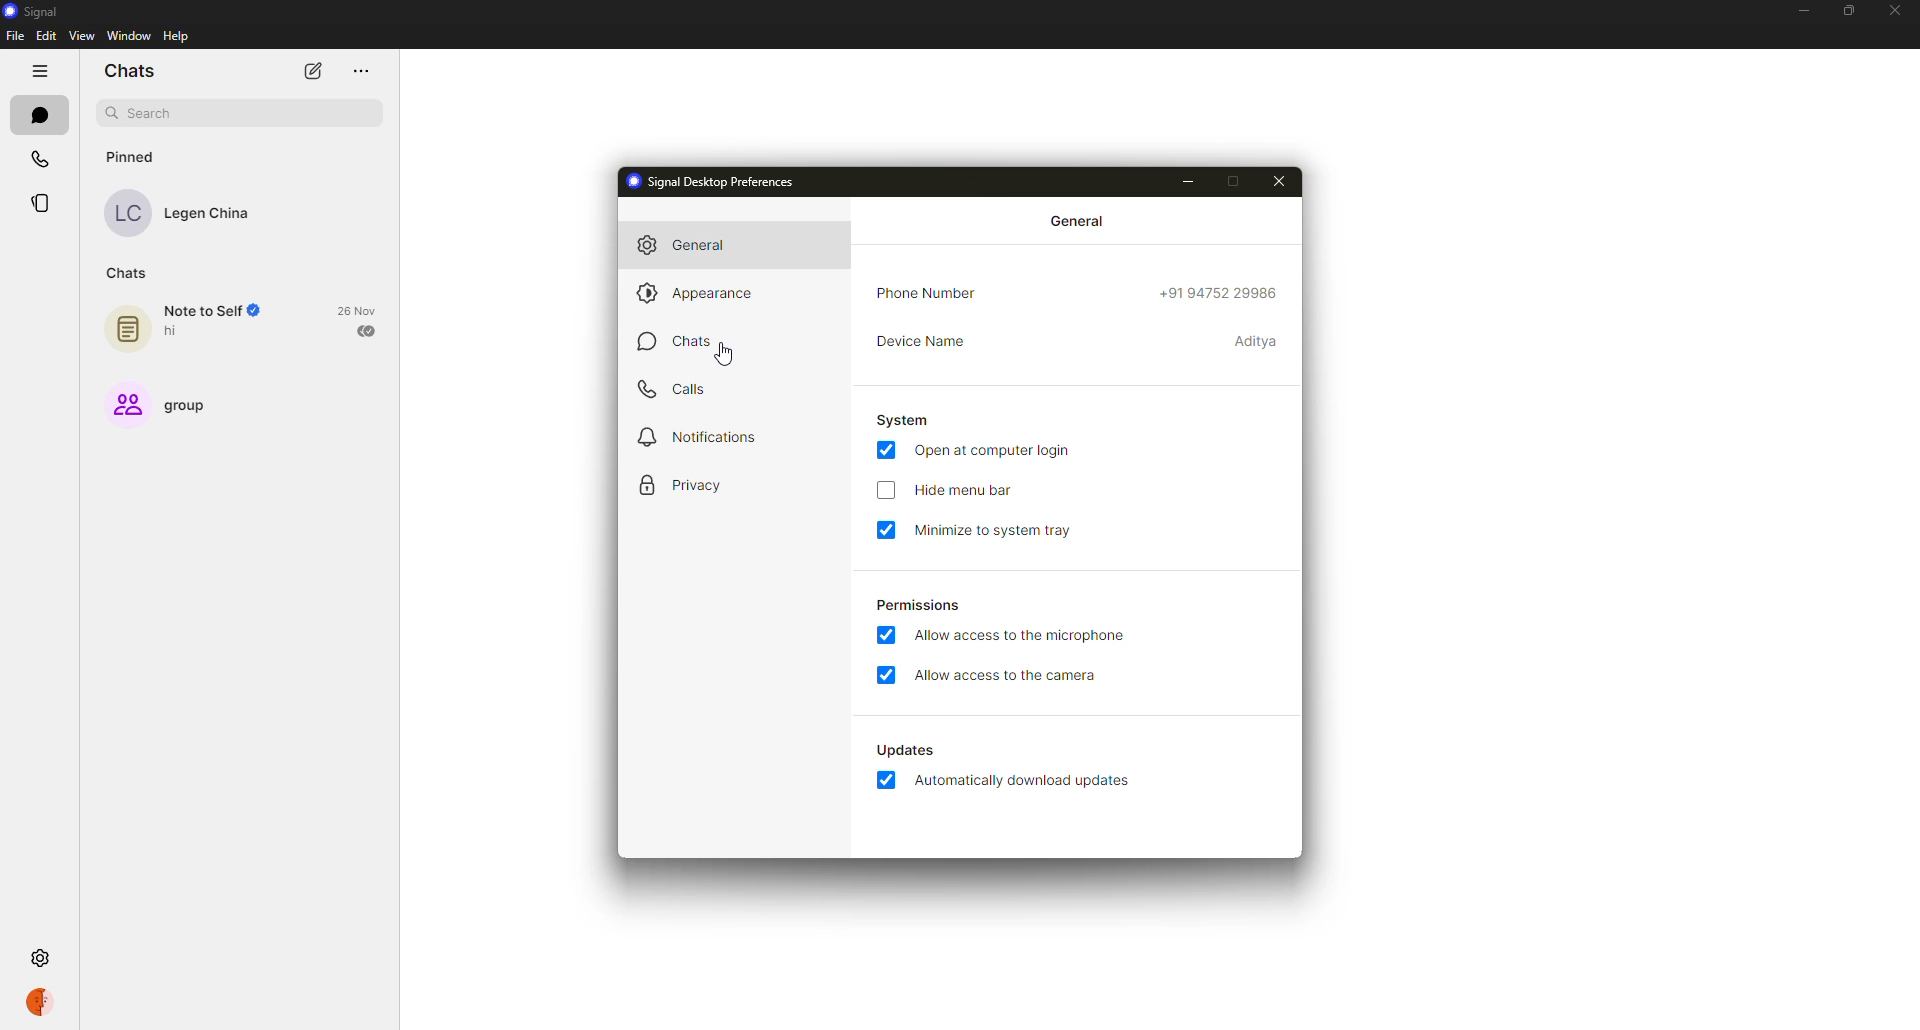 The image size is (1920, 1030). I want to click on hide menu bar, so click(966, 492).